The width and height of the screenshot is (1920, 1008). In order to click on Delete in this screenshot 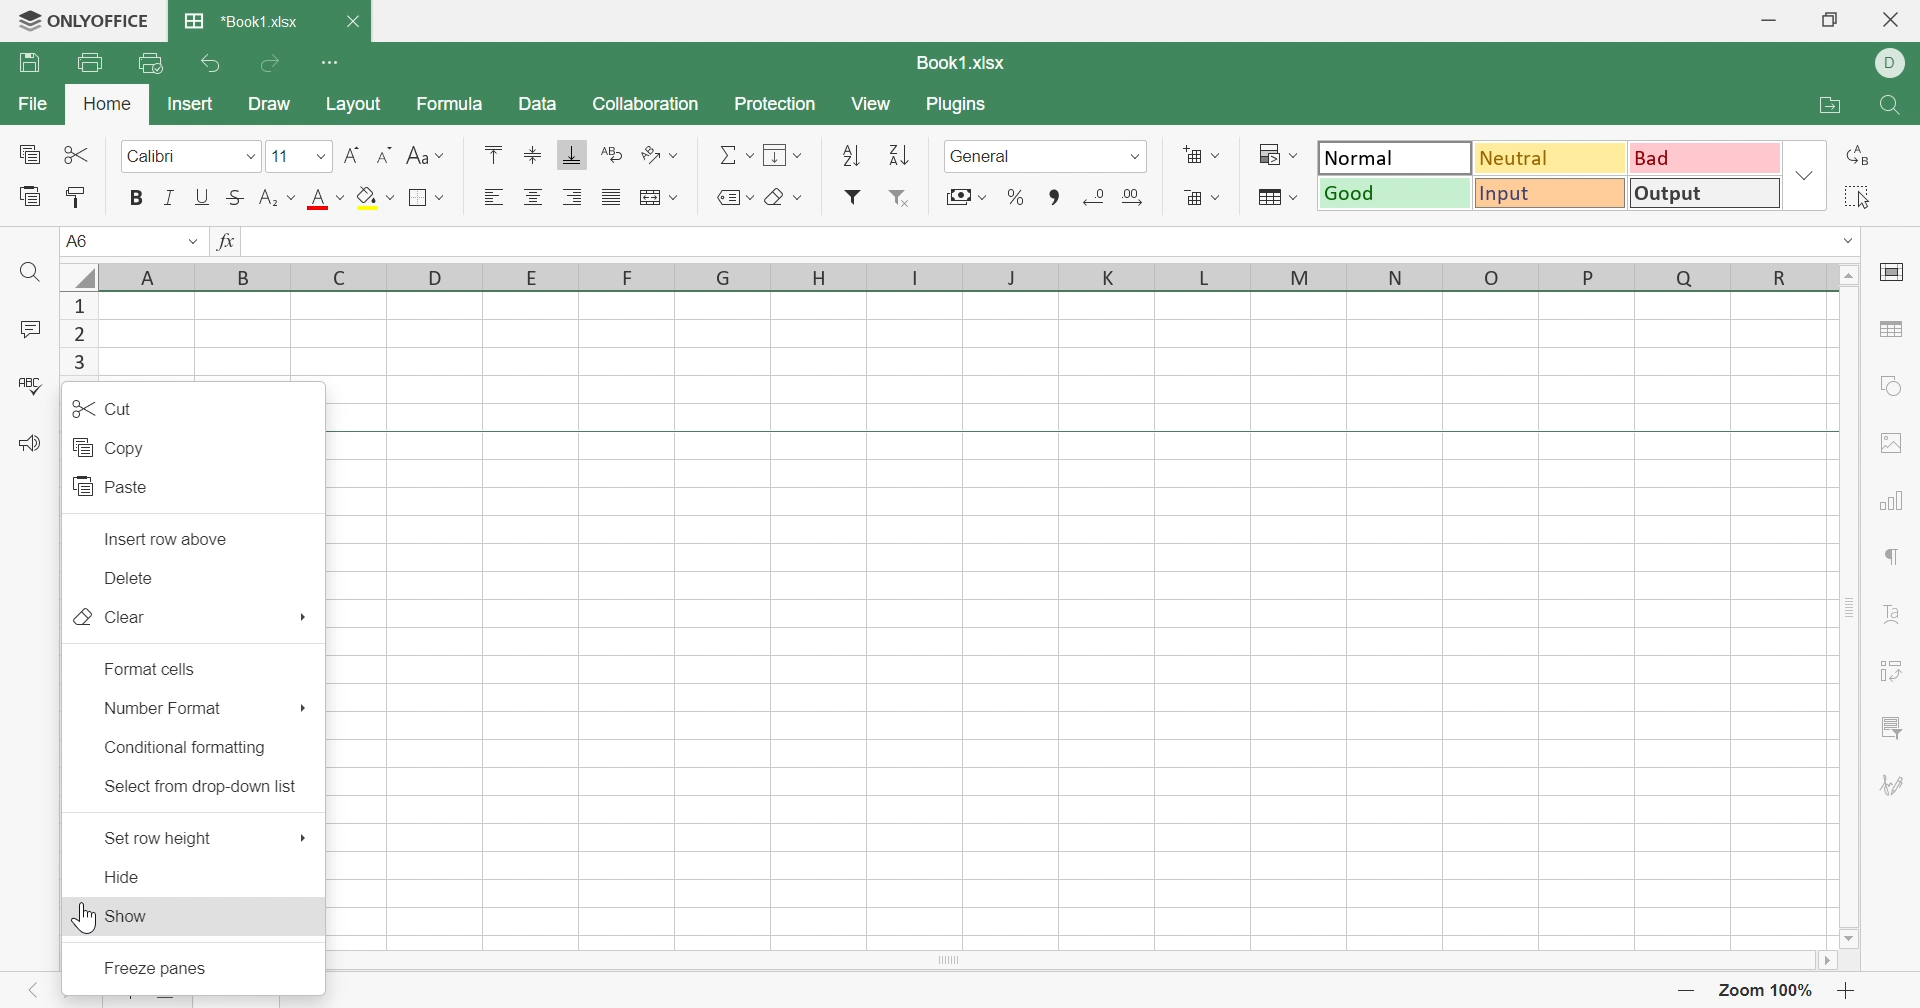, I will do `click(130, 580)`.